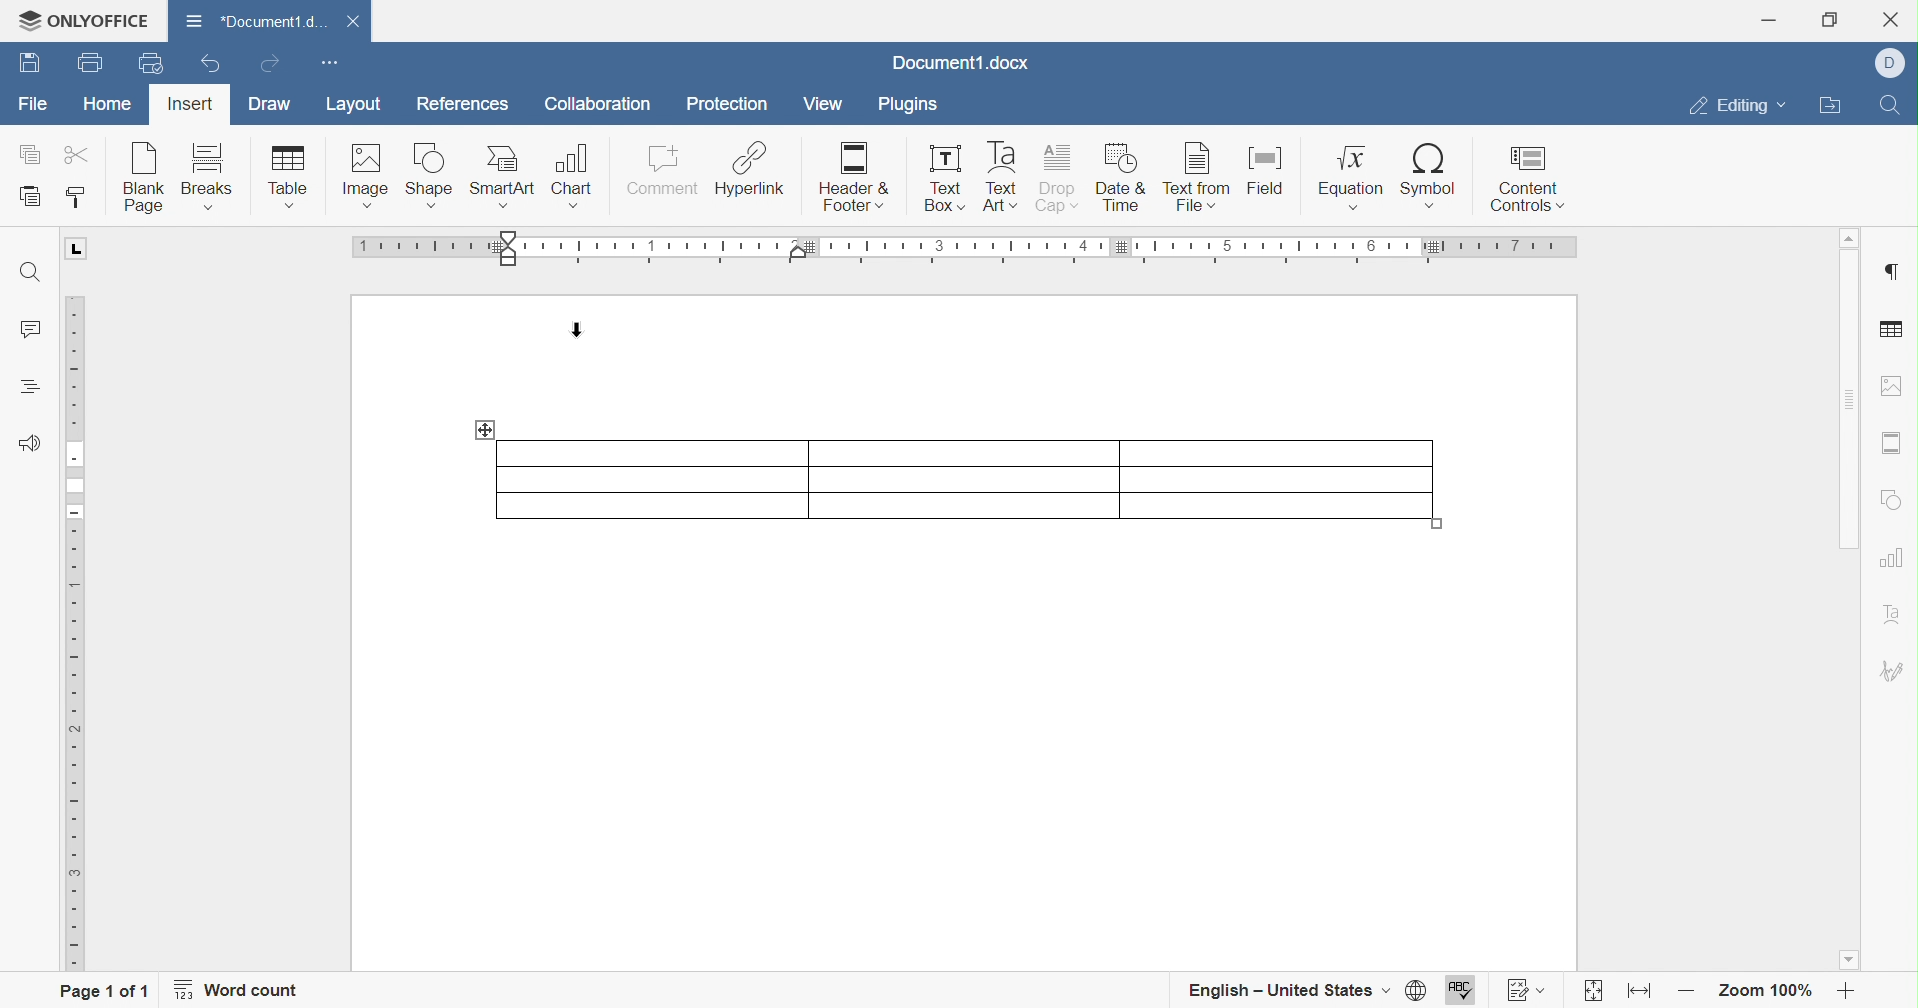 The width and height of the screenshot is (1918, 1008). What do you see at coordinates (1776, 19) in the screenshot?
I see `Minimize` at bounding box center [1776, 19].